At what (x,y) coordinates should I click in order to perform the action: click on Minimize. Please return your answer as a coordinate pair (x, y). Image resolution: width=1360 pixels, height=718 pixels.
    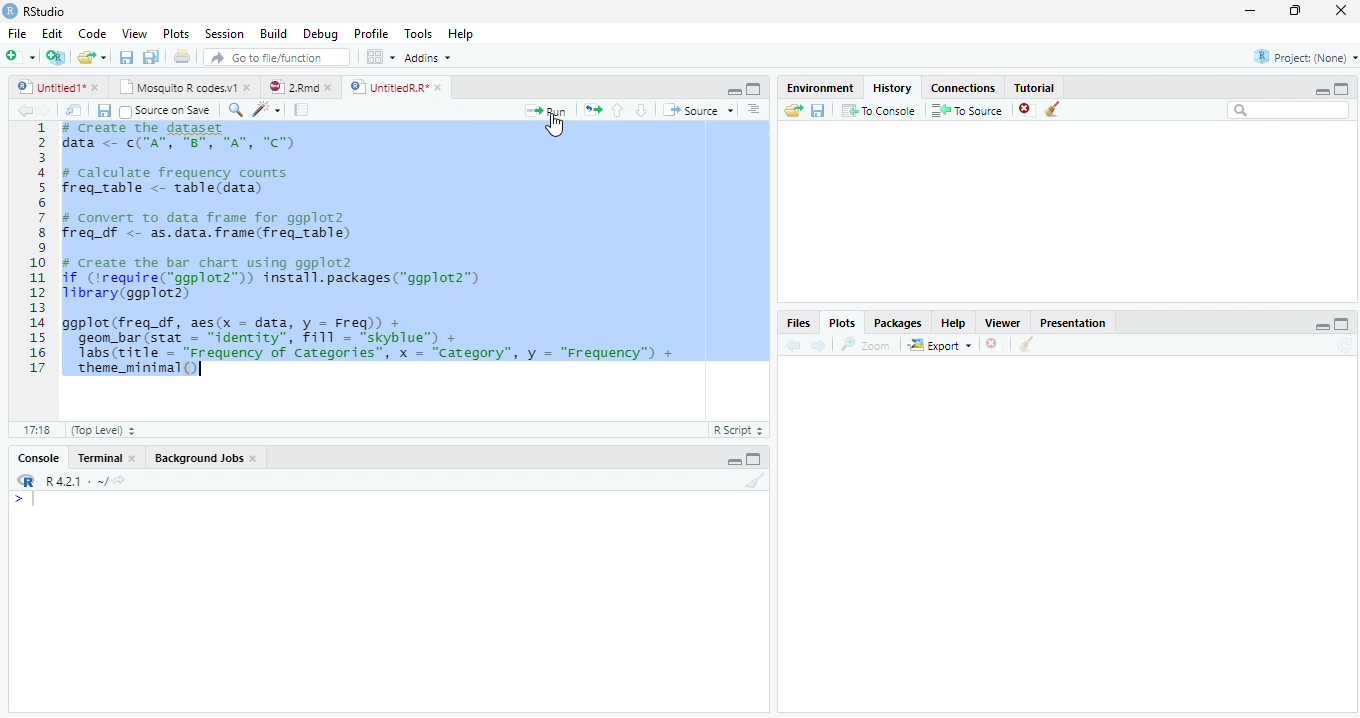
    Looking at the image, I should click on (1321, 92).